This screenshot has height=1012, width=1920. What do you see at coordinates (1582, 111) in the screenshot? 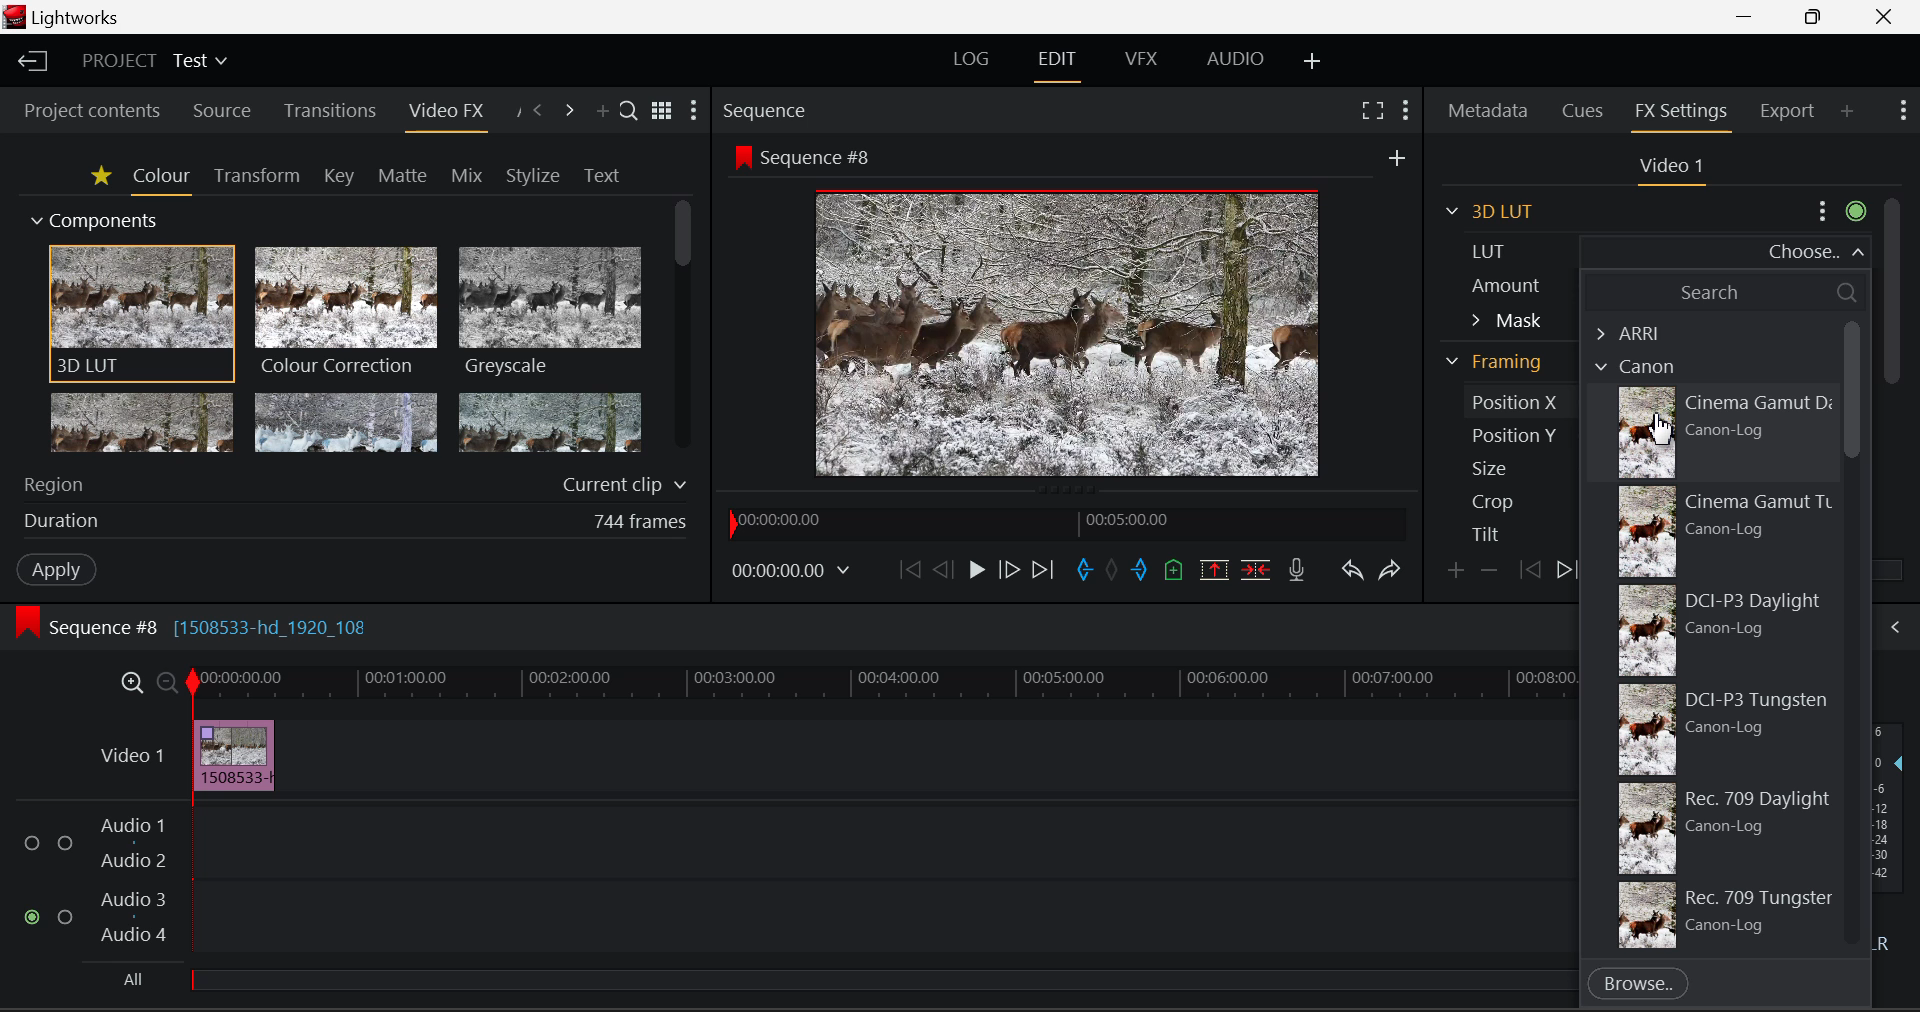
I see `Cues` at bounding box center [1582, 111].